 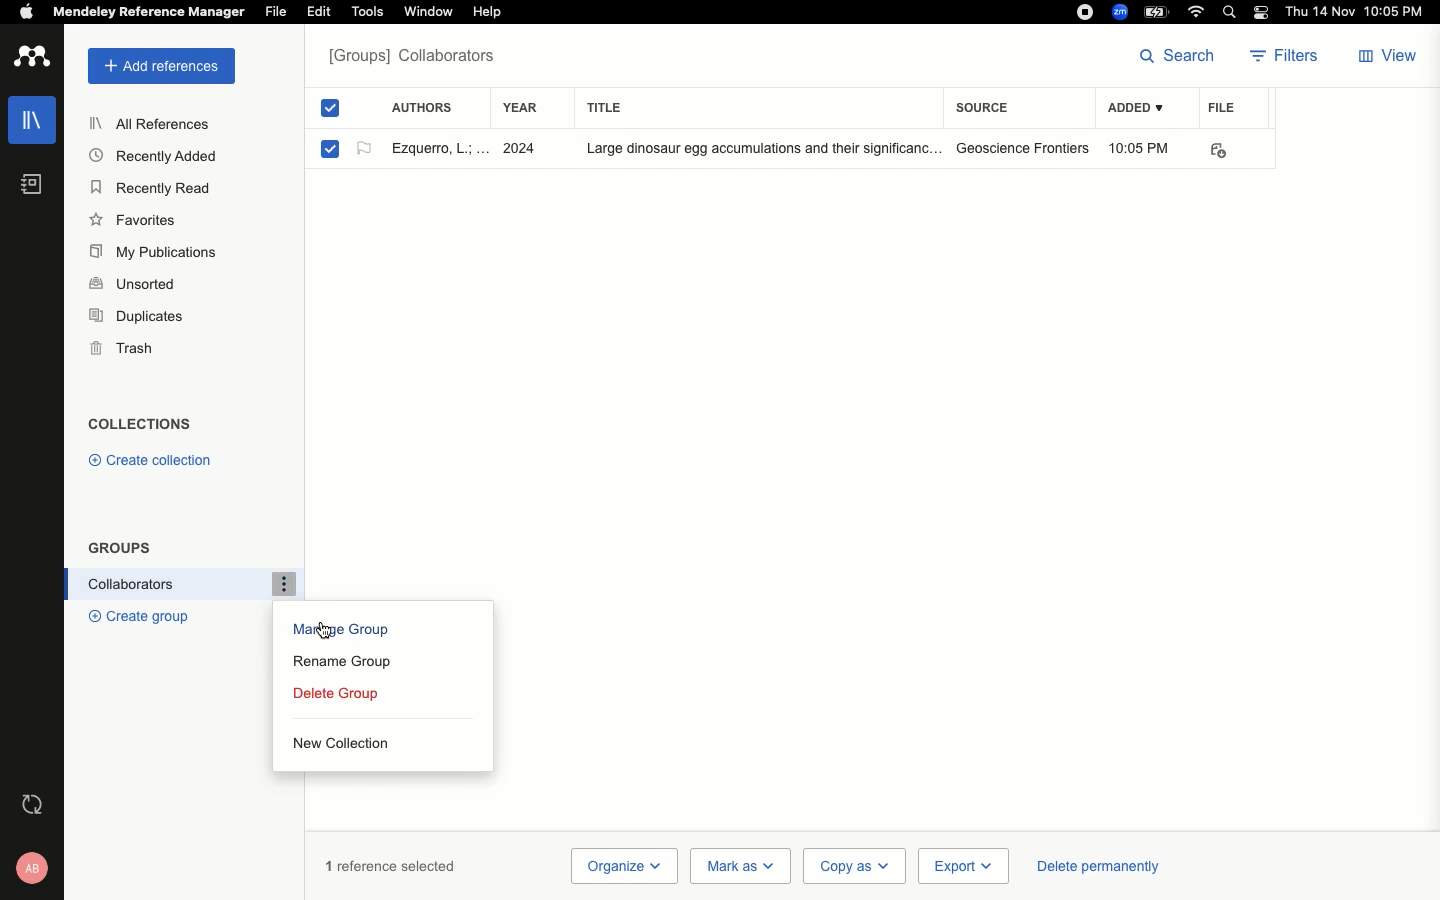 I want to click on Delete group, so click(x=340, y=696).